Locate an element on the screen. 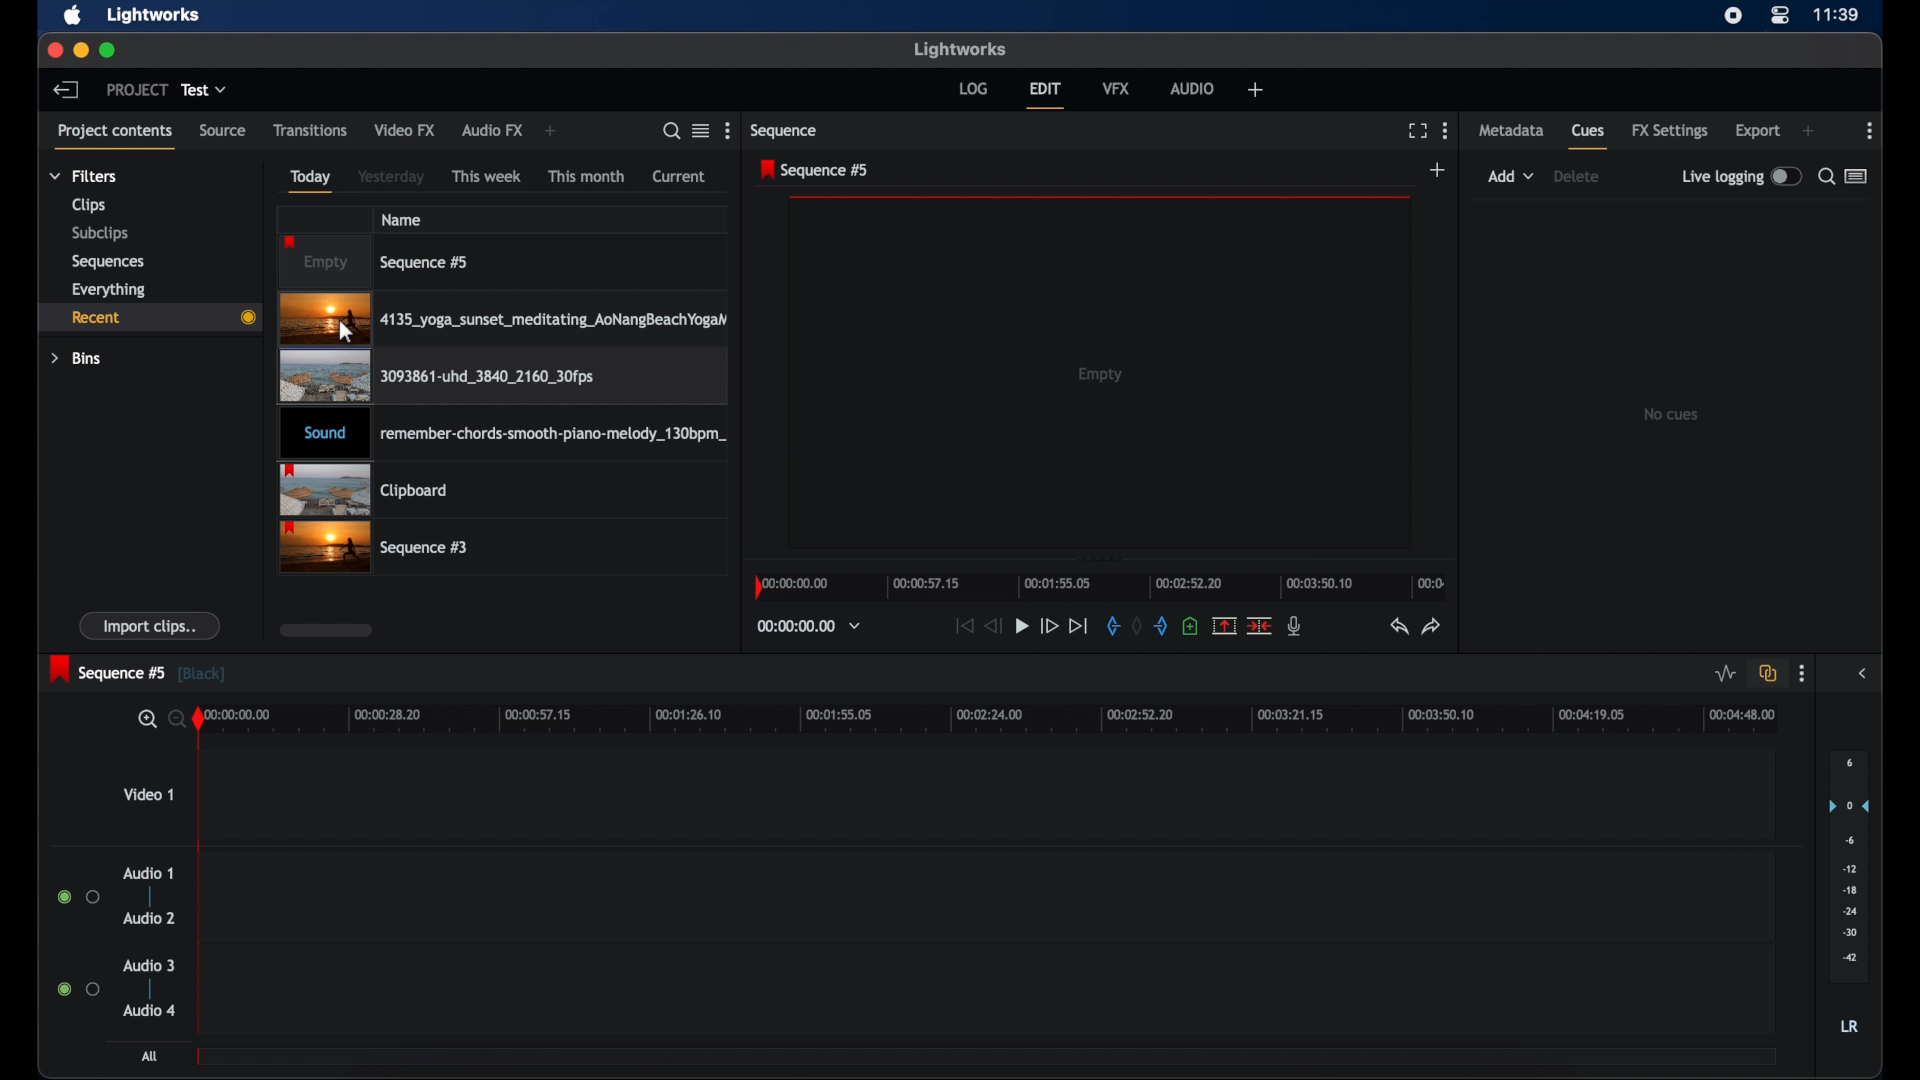  sequence 5 is located at coordinates (138, 671).